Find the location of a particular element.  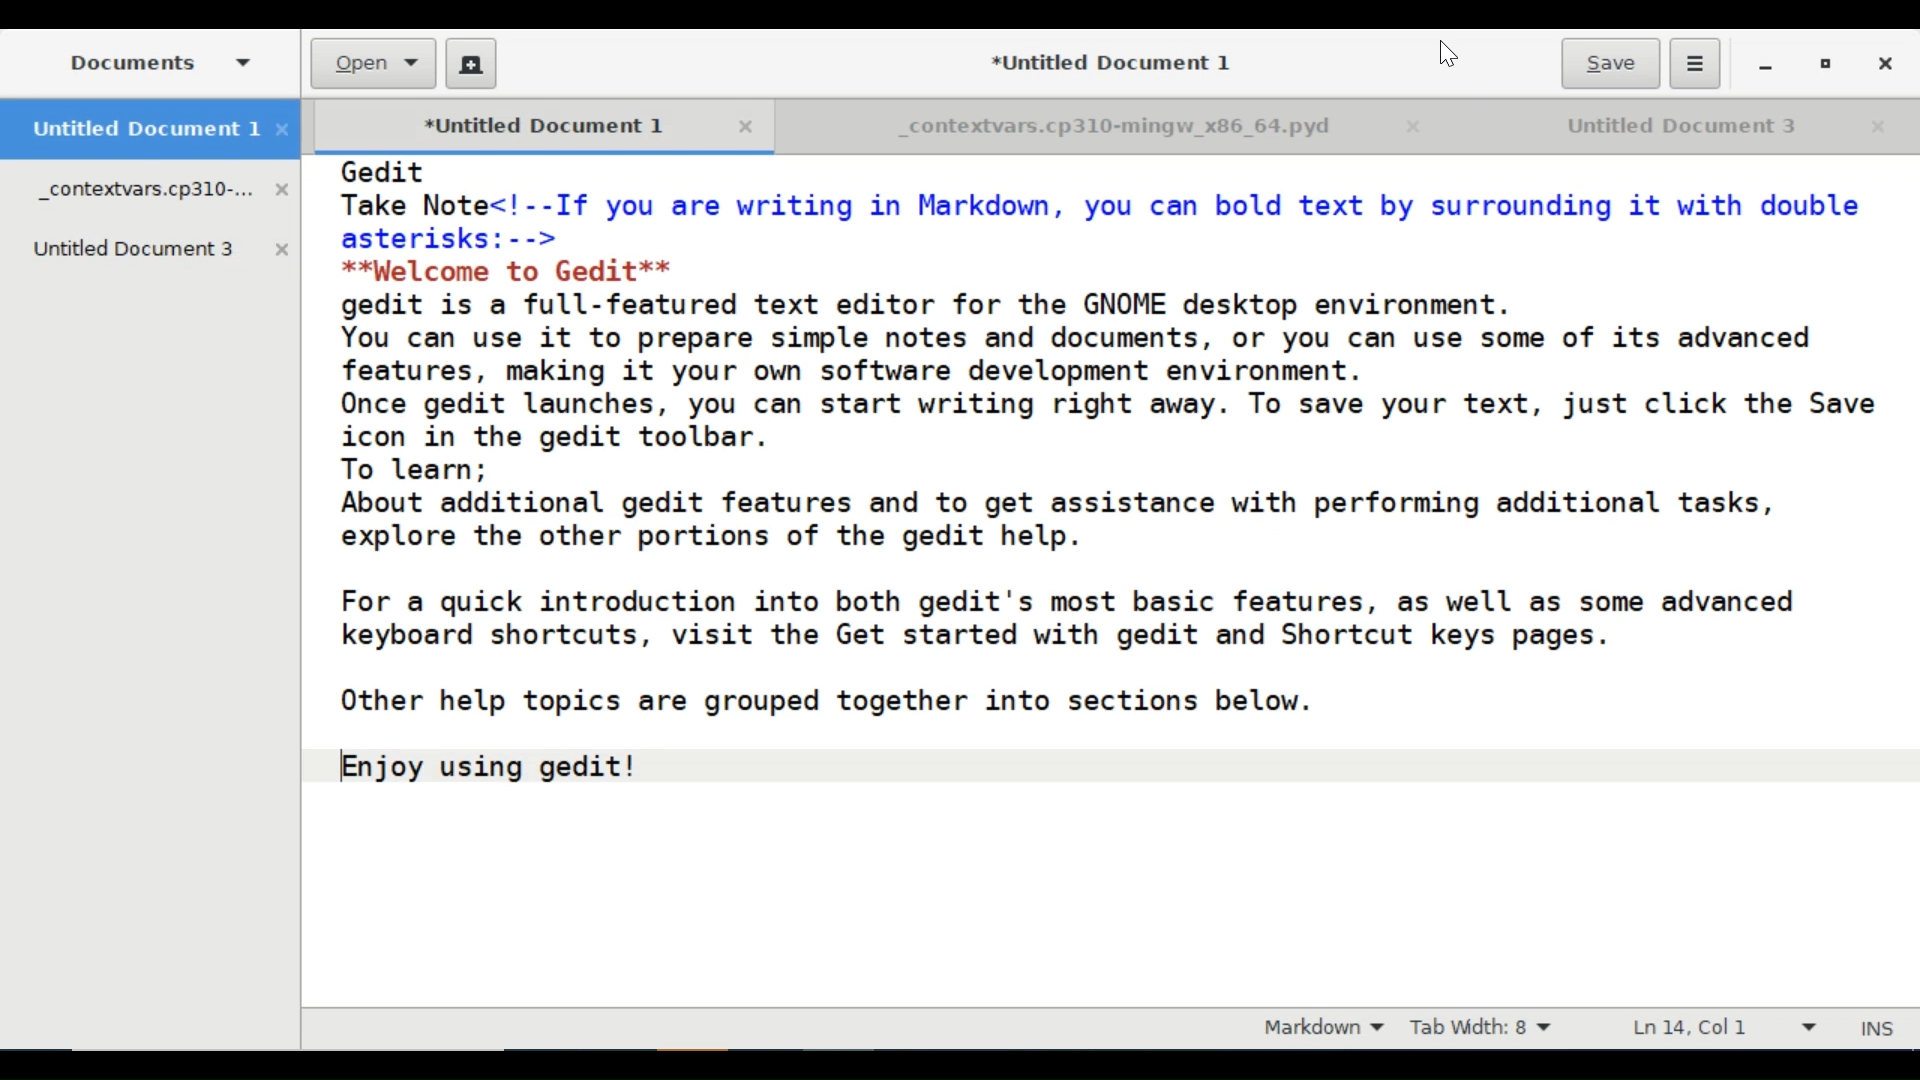

Untitled Document 3 tab is located at coordinates (163, 249).